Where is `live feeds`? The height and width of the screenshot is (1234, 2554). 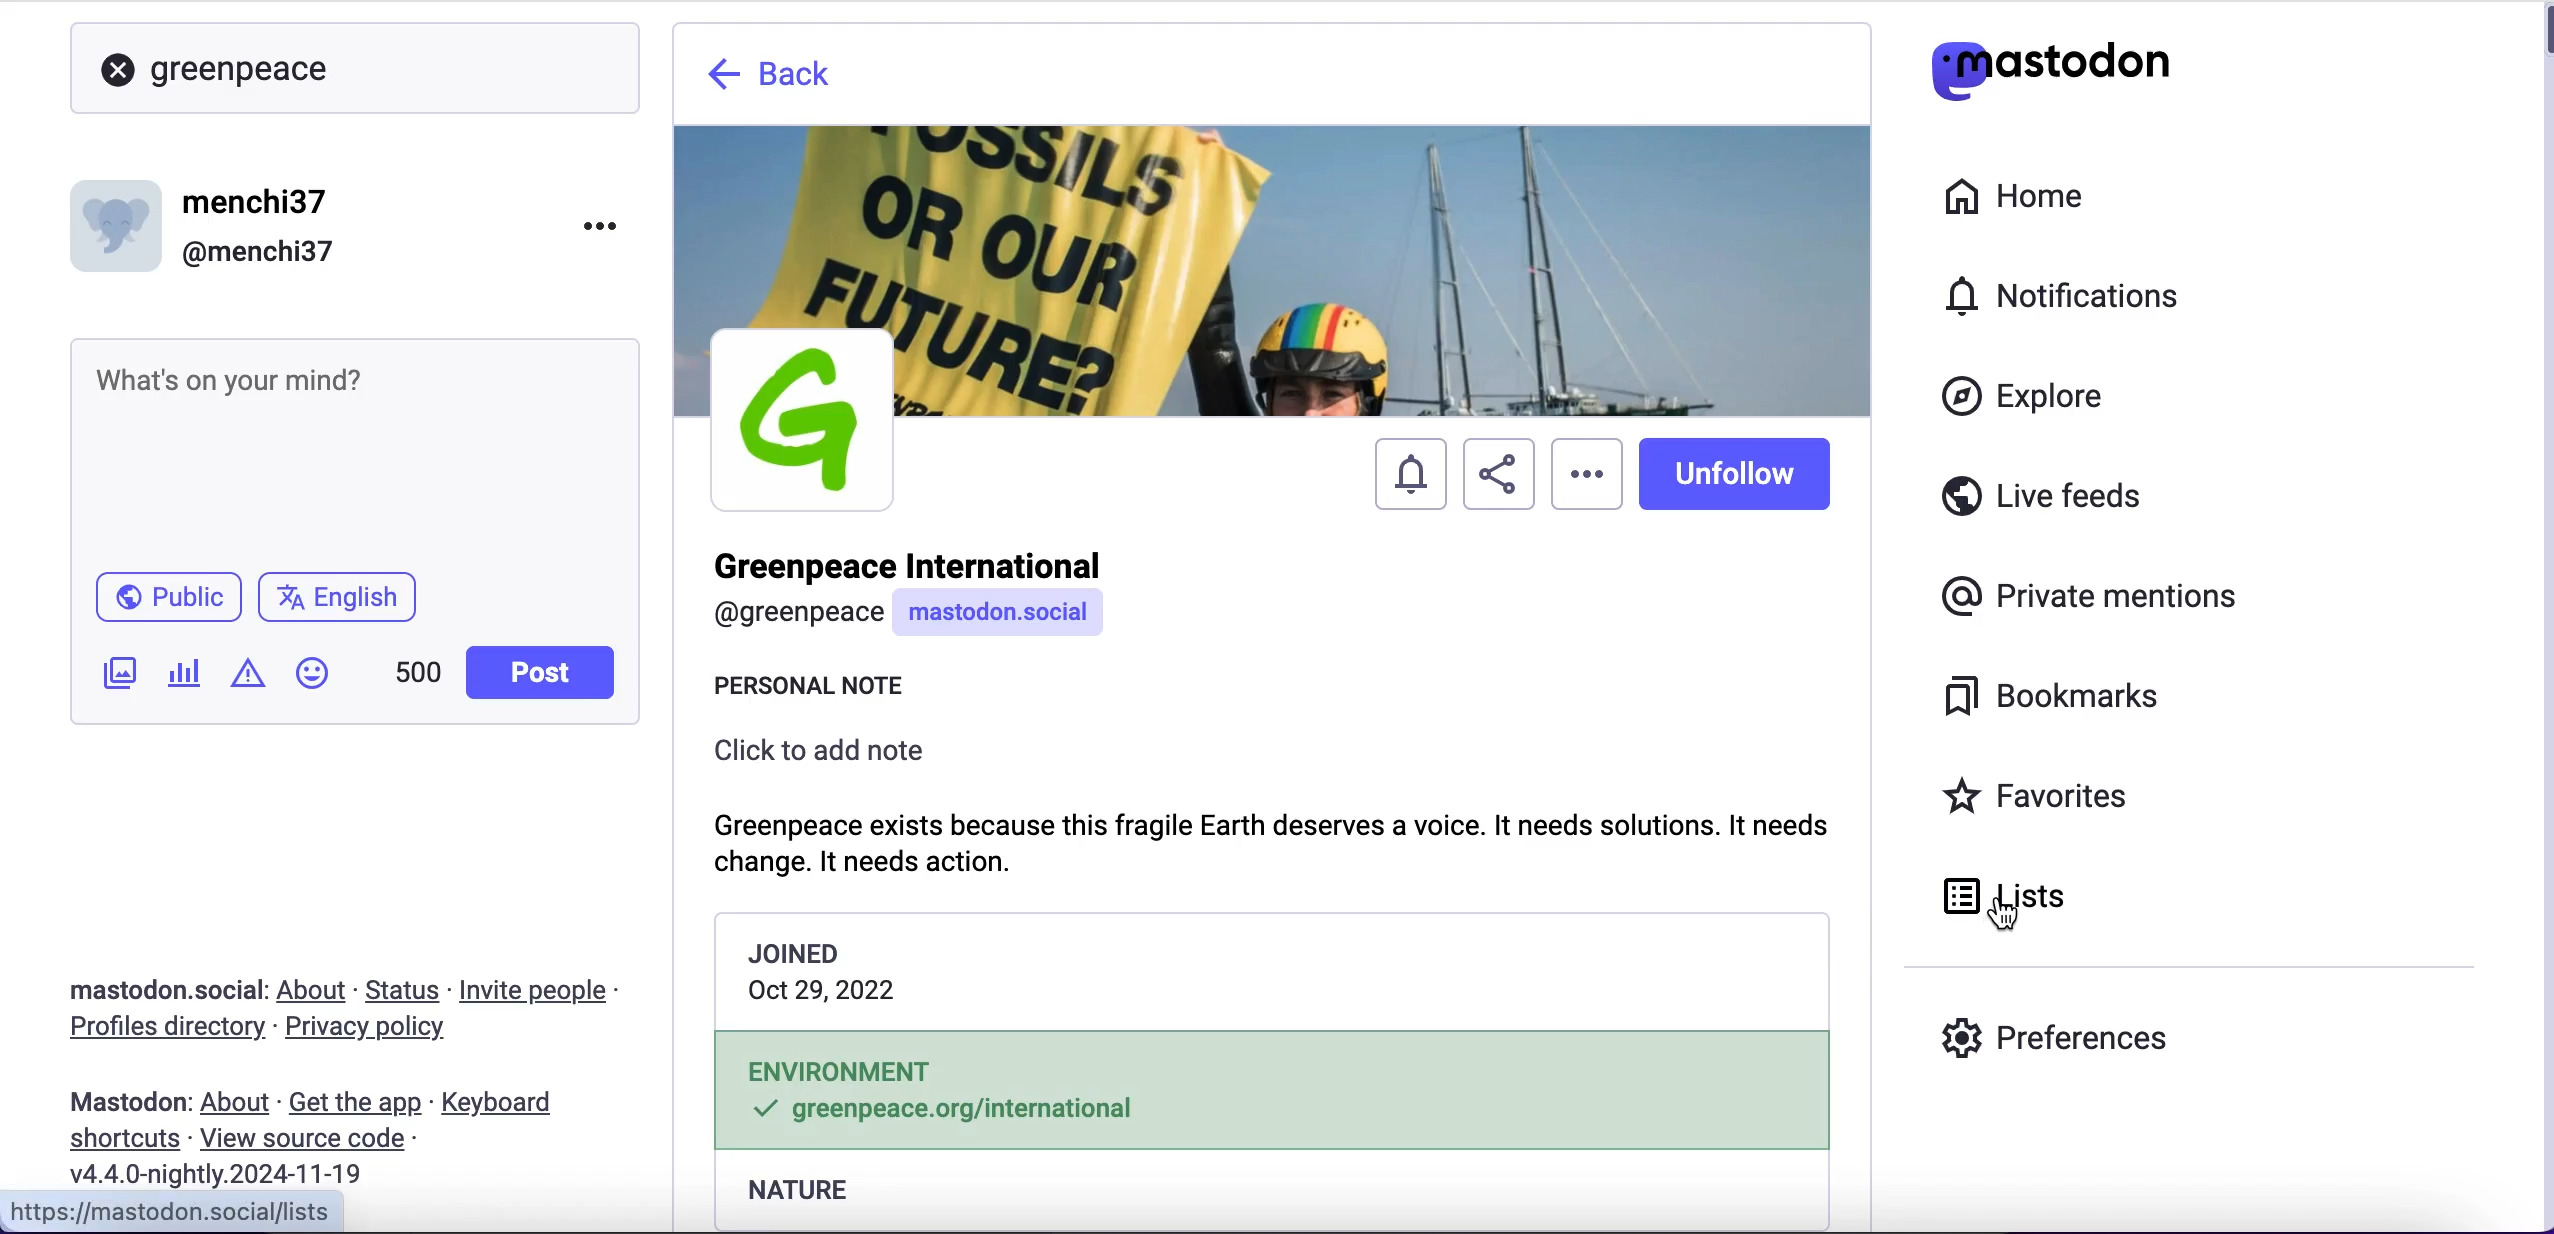 live feeds is located at coordinates (2043, 503).